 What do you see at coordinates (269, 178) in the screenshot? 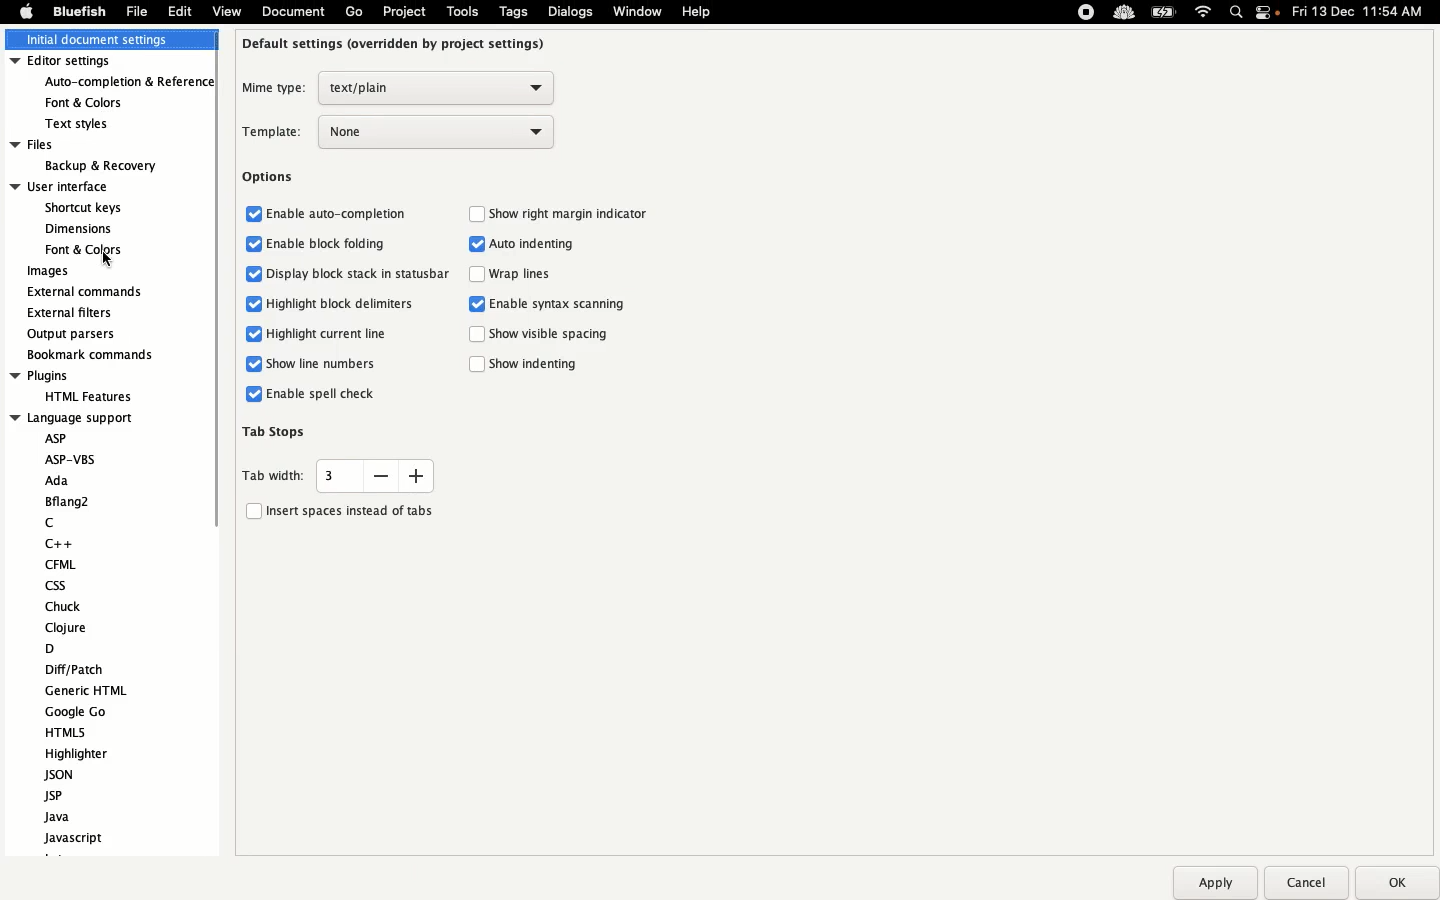
I see `Options` at bounding box center [269, 178].